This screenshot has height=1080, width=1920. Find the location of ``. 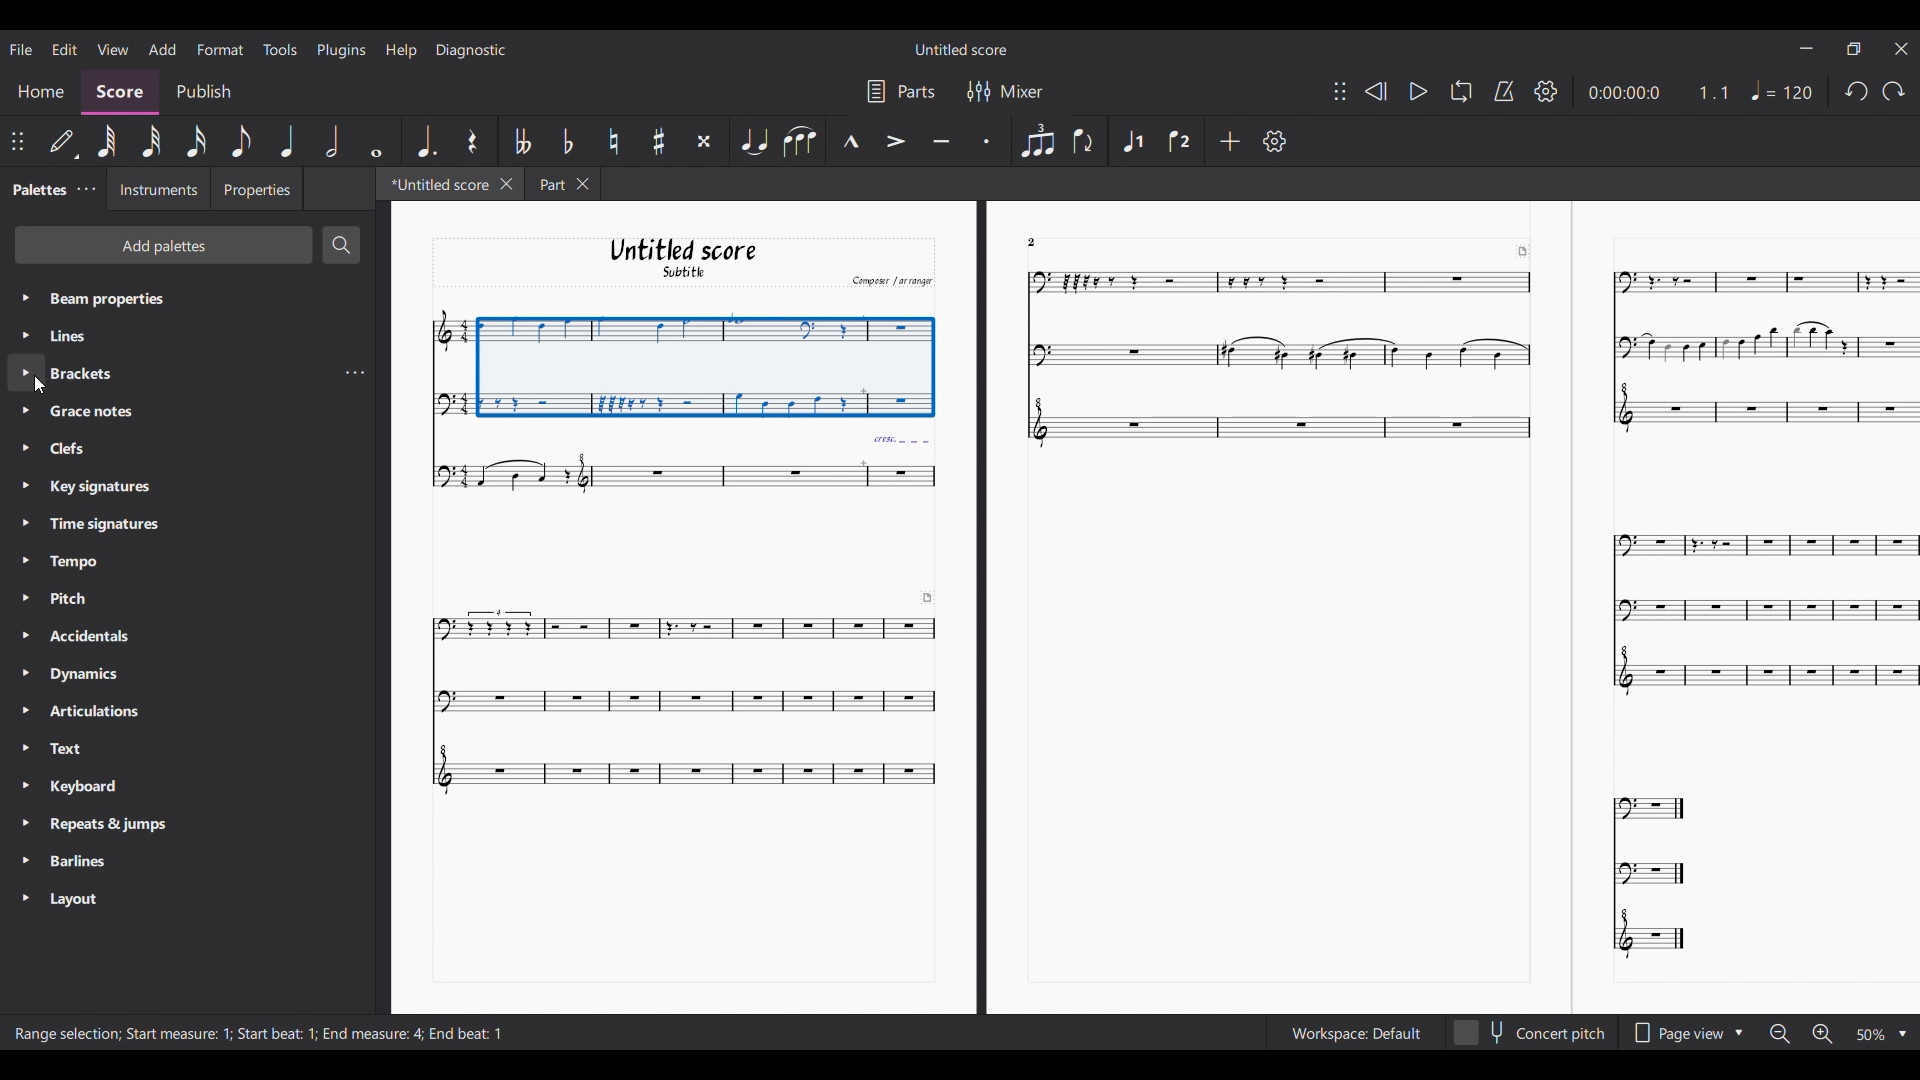

 is located at coordinates (23, 333).